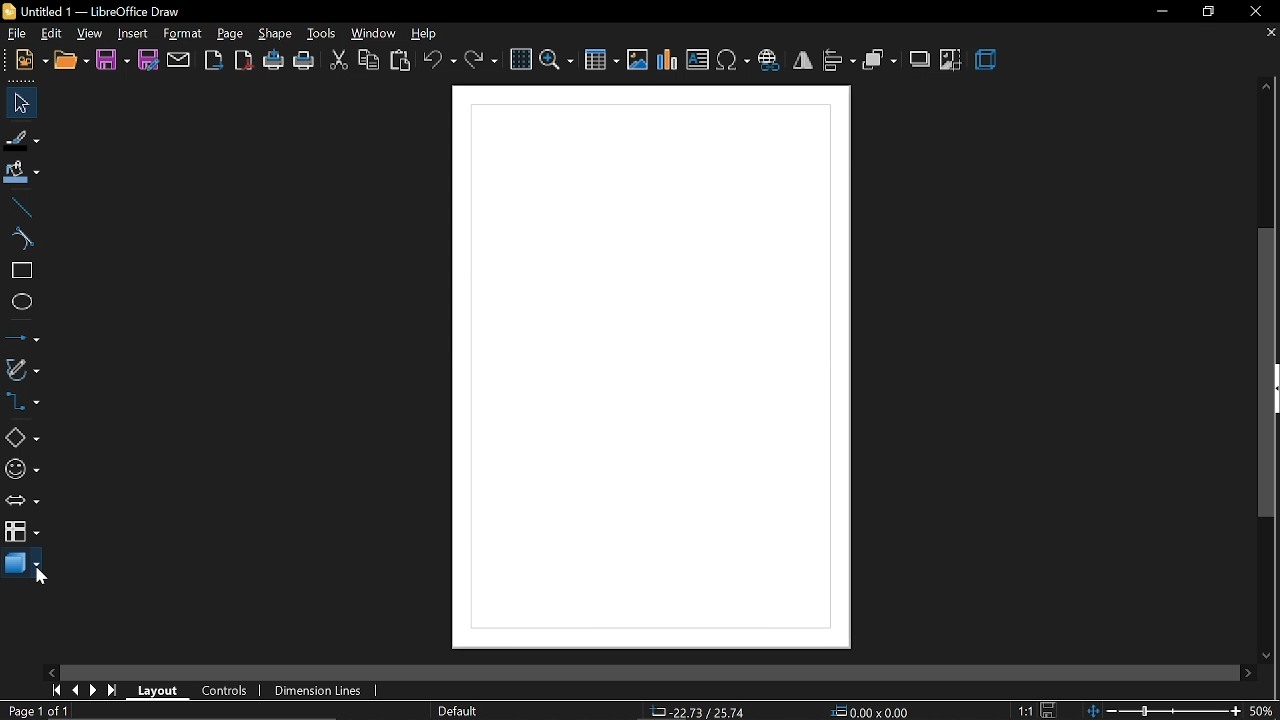 This screenshot has height=720, width=1280. I want to click on connector, so click(23, 404).